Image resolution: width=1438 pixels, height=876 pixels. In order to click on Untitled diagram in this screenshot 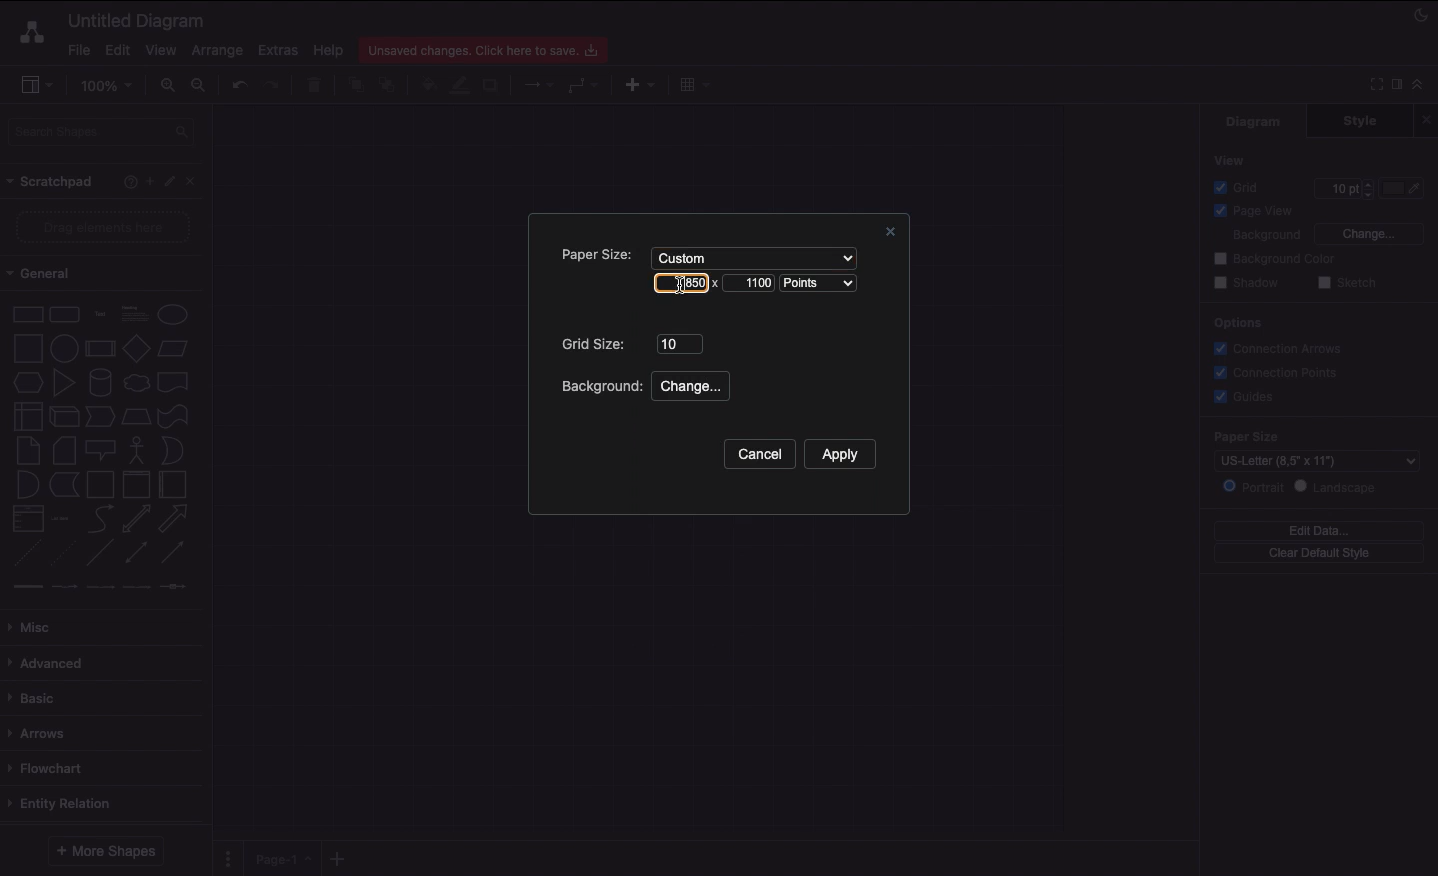, I will do `click(137, 20)`.